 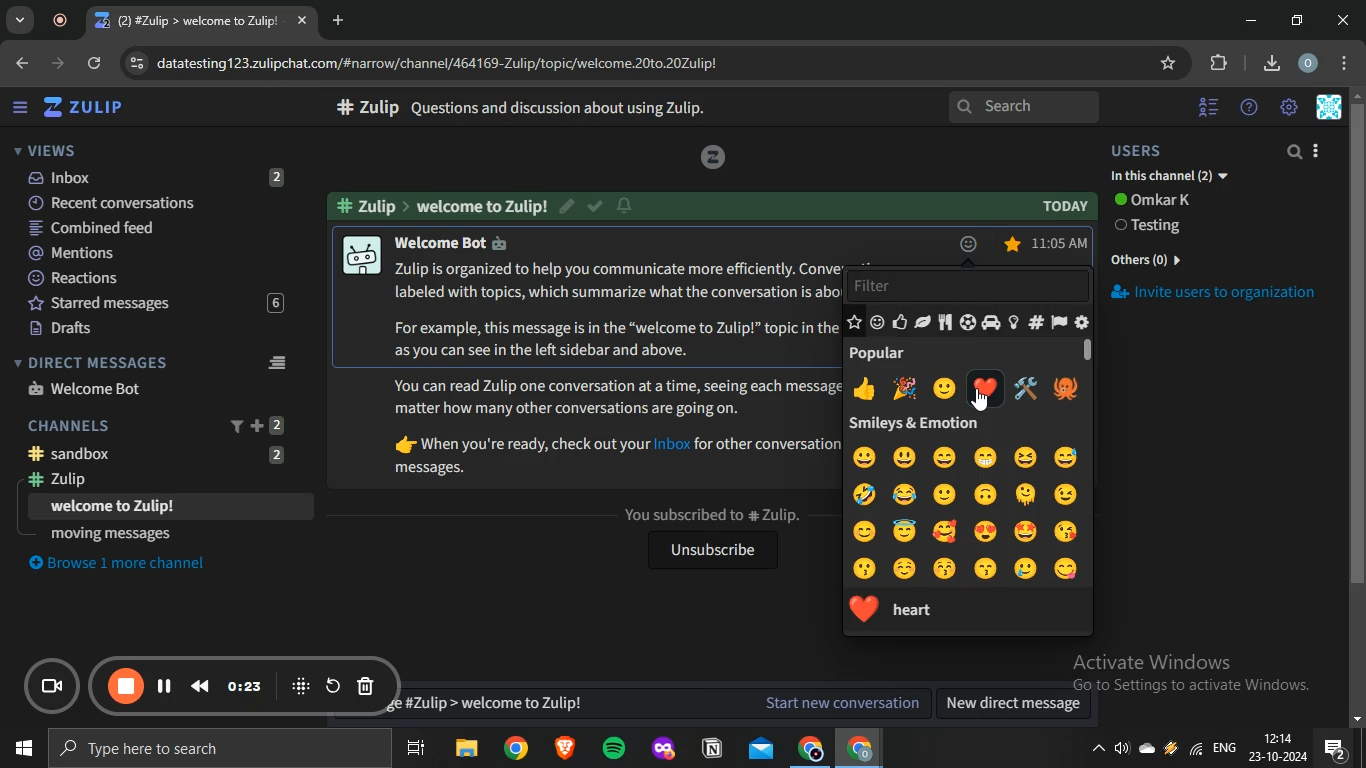 What do you see at coordinates (1224, 750) in the screenshot?
I see `english` at bounding box center [1224, 750].